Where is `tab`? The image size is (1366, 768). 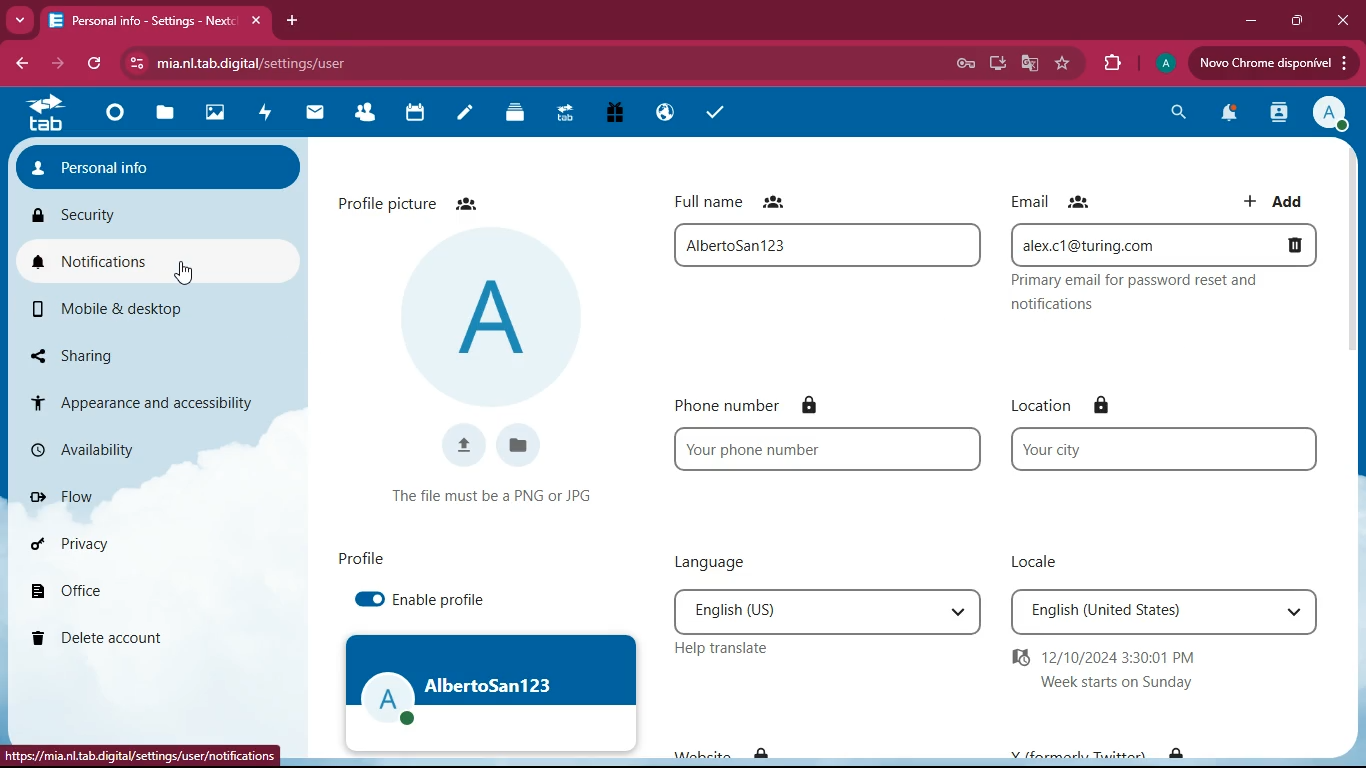 tab is located at coordinates (155, 23).